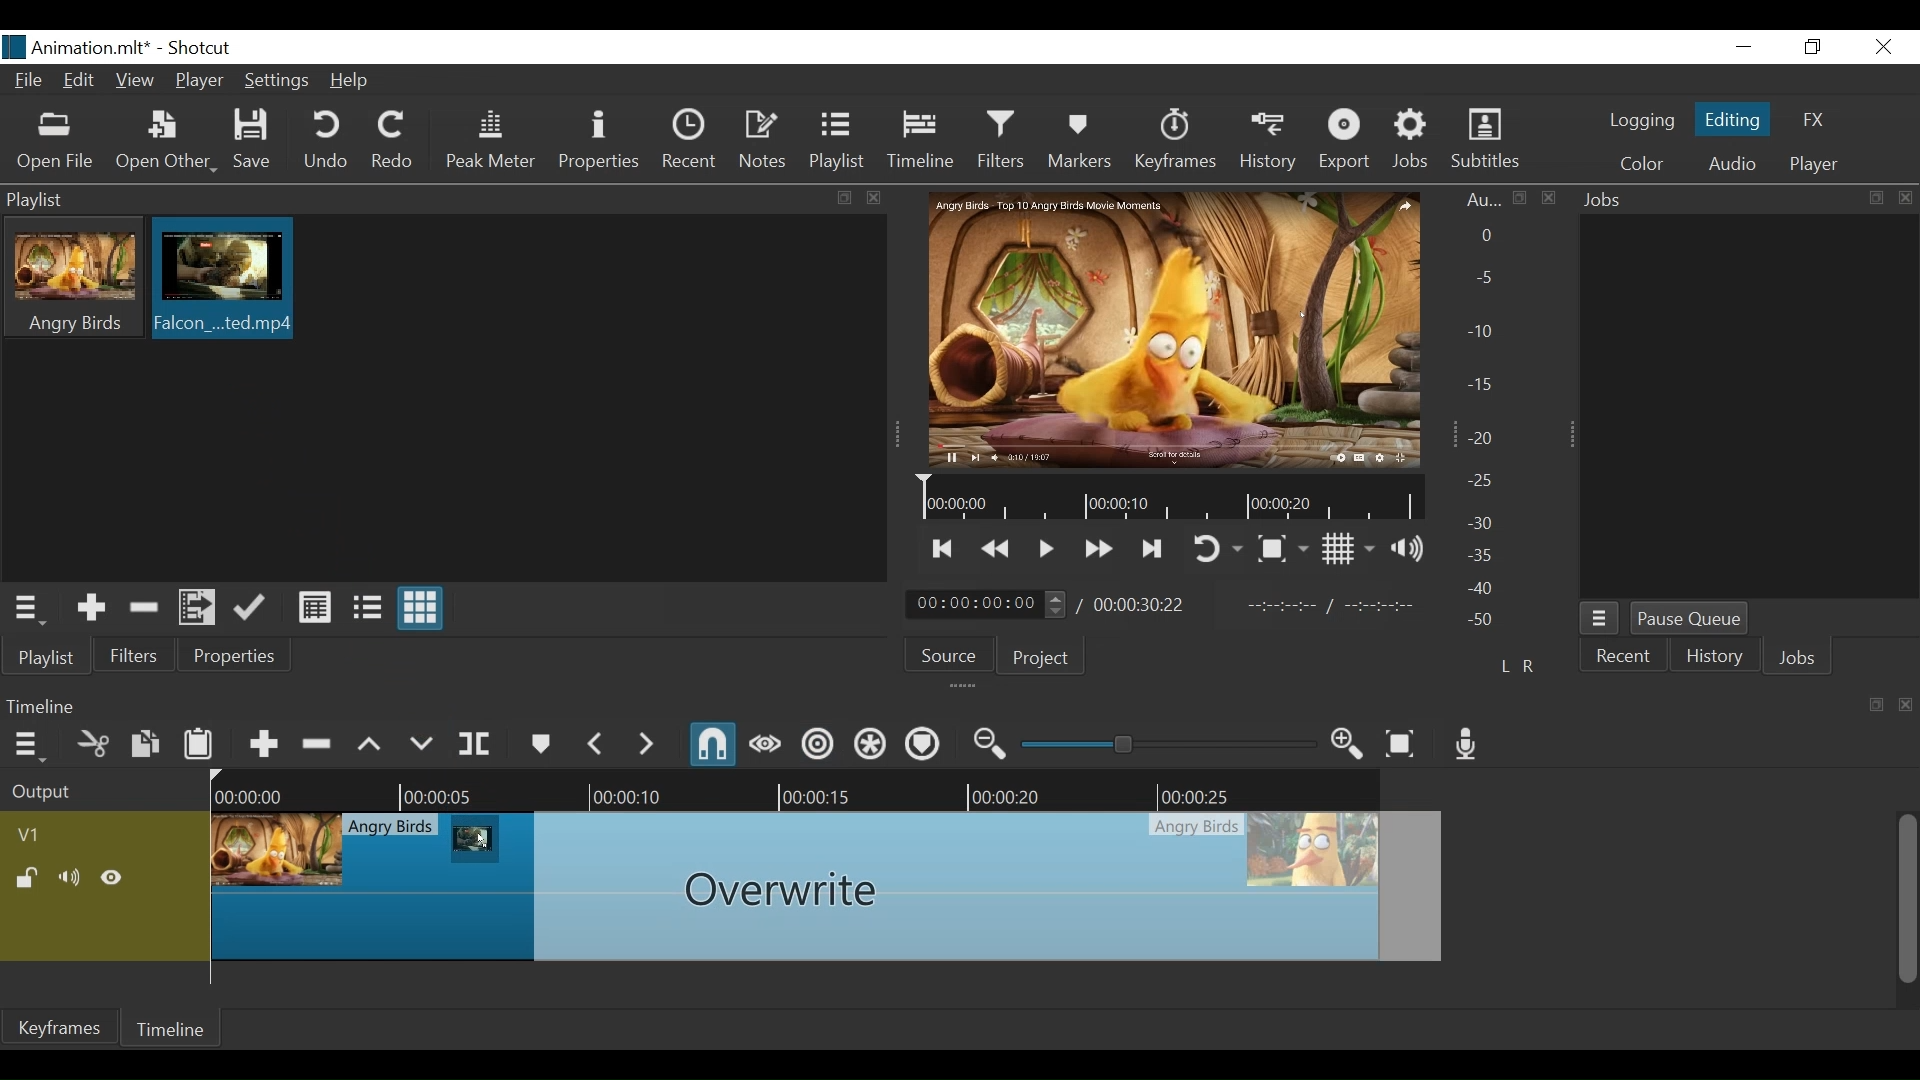 The height and width of the screenshot is (1080, 1920). Describe the element at coordinates (689, 139) in the screenshot. I see `Recent` at that location.